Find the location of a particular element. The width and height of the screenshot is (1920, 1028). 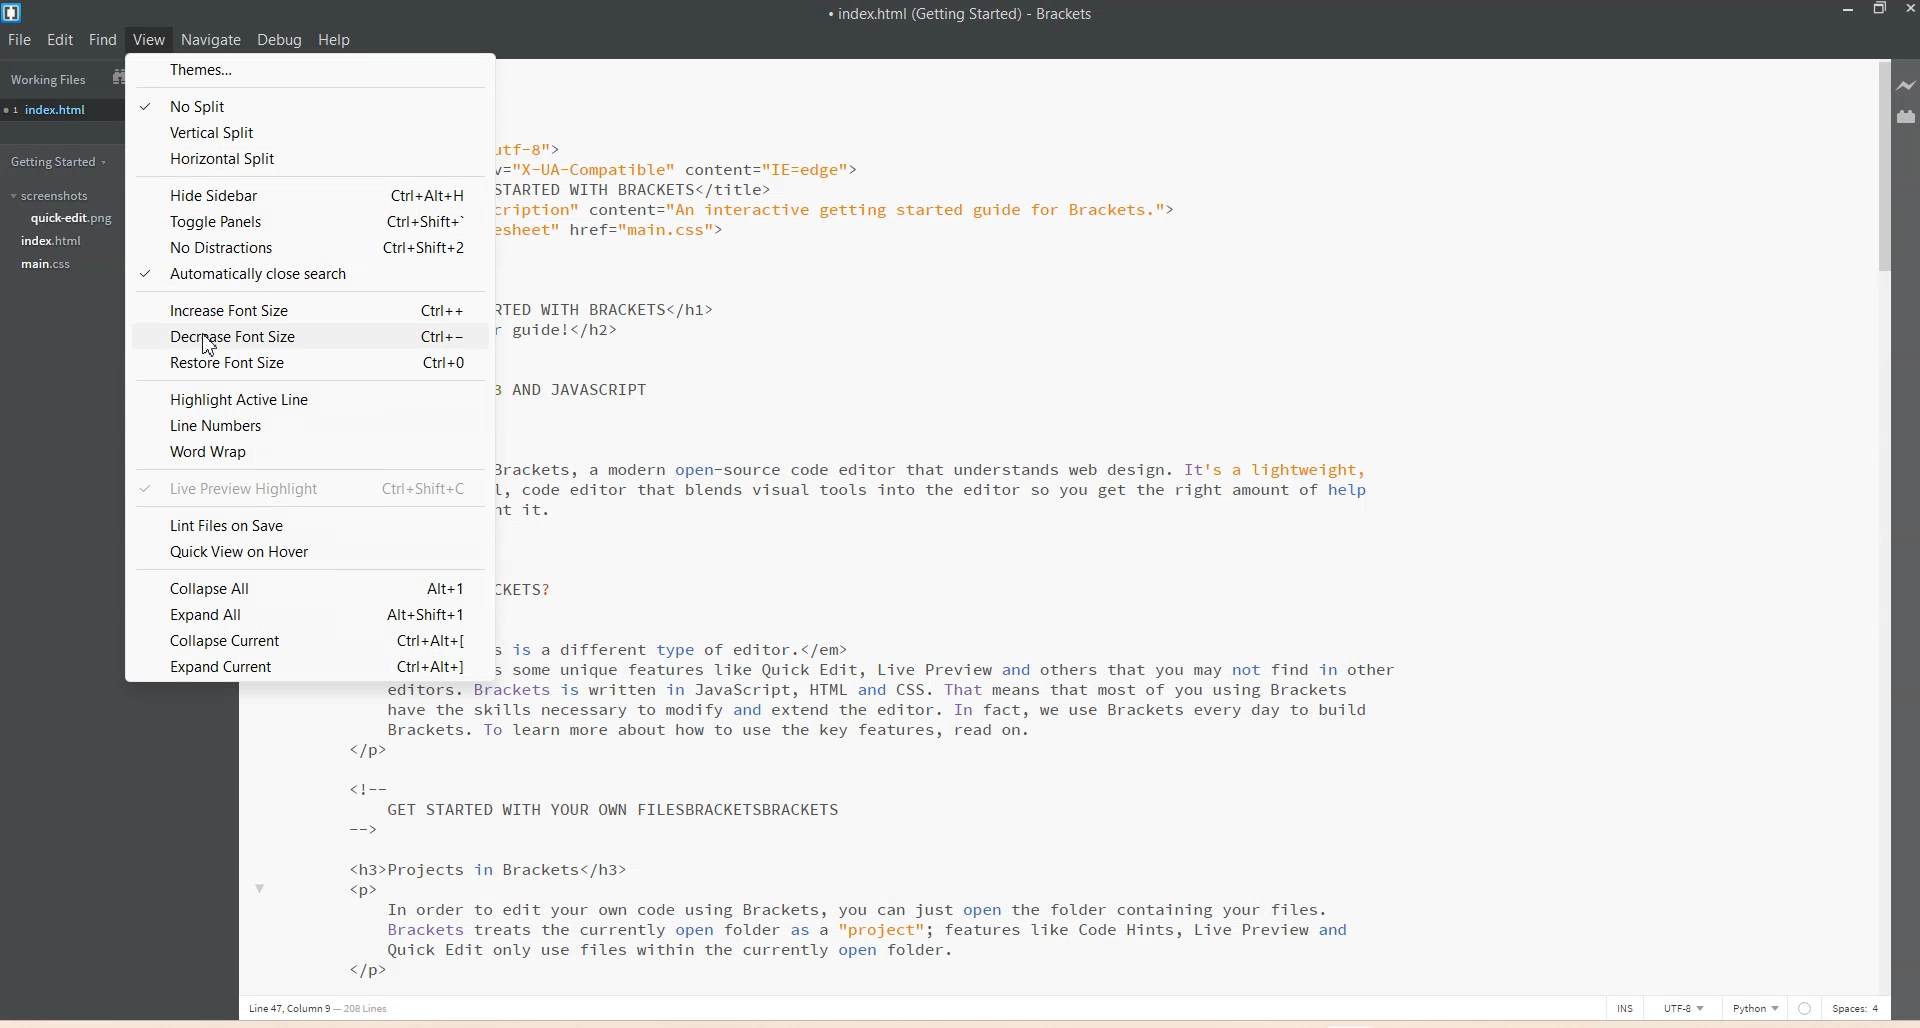

Expand All is located at coordinates (309, 613).